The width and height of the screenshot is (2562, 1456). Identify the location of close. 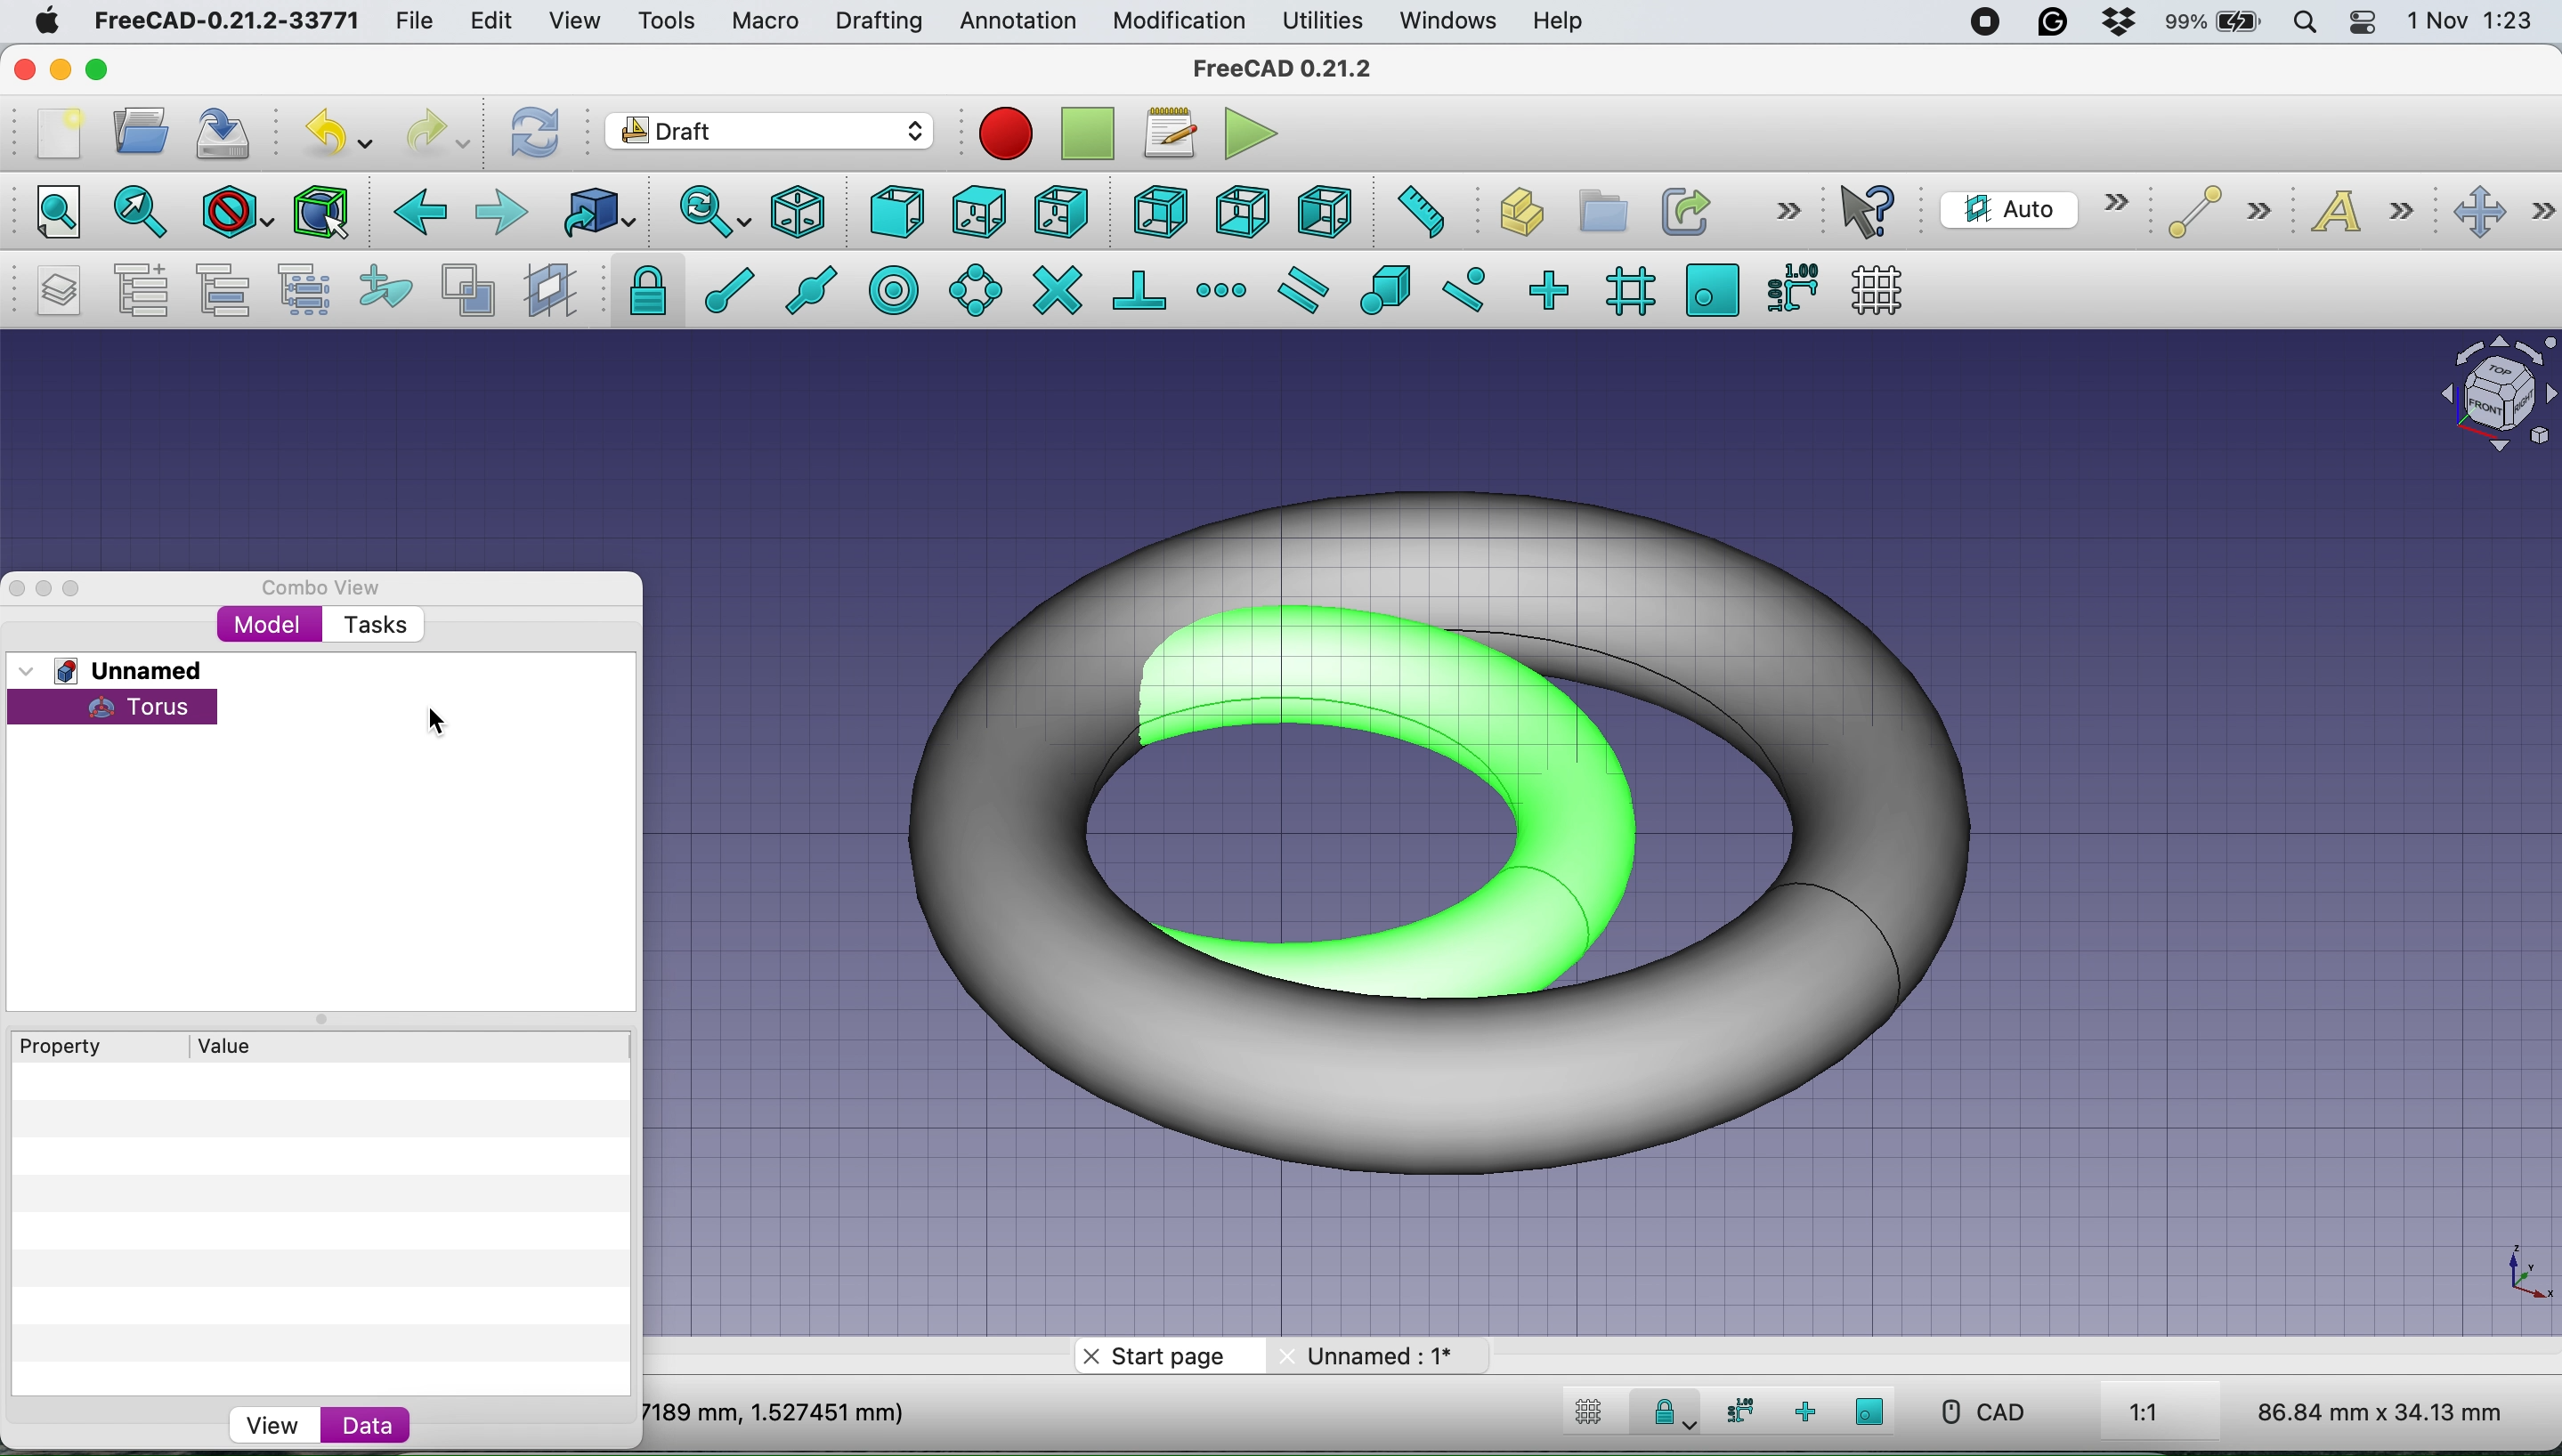
(21, 69).